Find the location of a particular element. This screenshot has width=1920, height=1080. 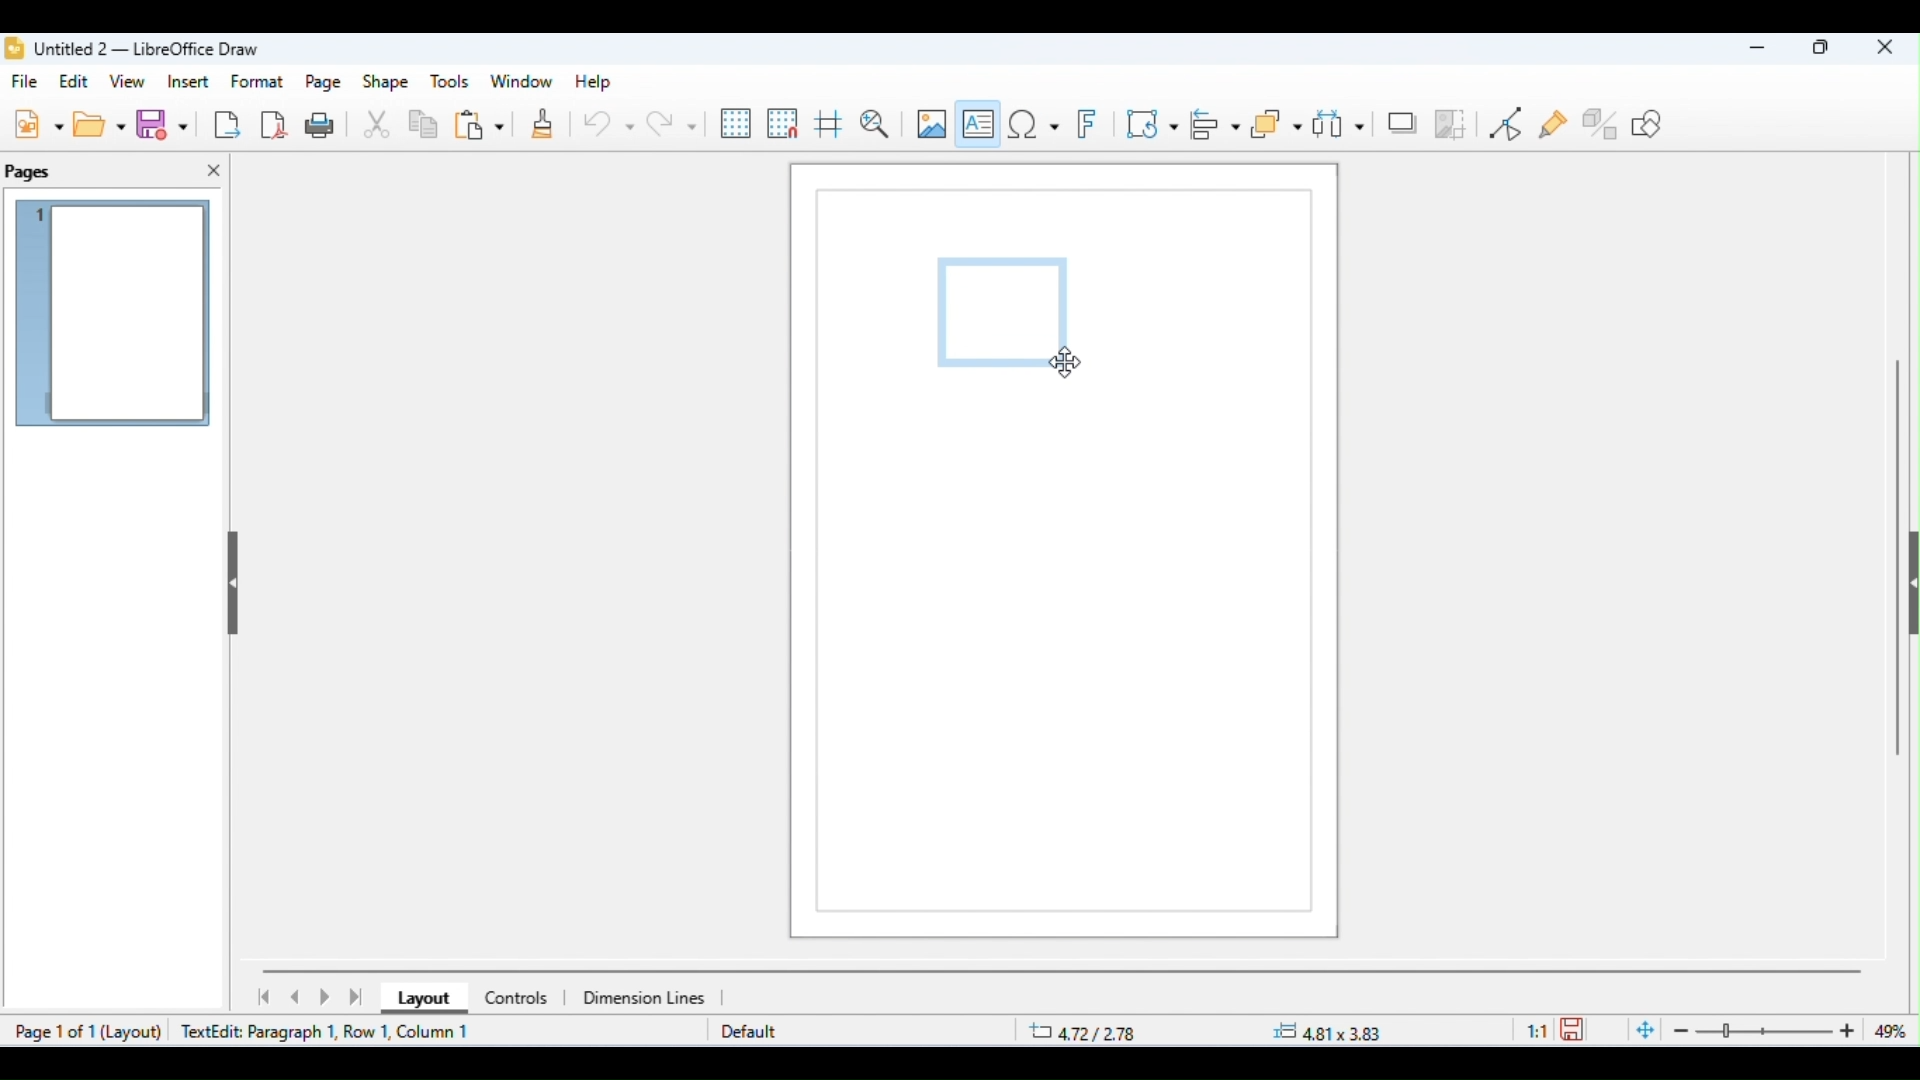

transformations is located at coordinates (1153, 123).